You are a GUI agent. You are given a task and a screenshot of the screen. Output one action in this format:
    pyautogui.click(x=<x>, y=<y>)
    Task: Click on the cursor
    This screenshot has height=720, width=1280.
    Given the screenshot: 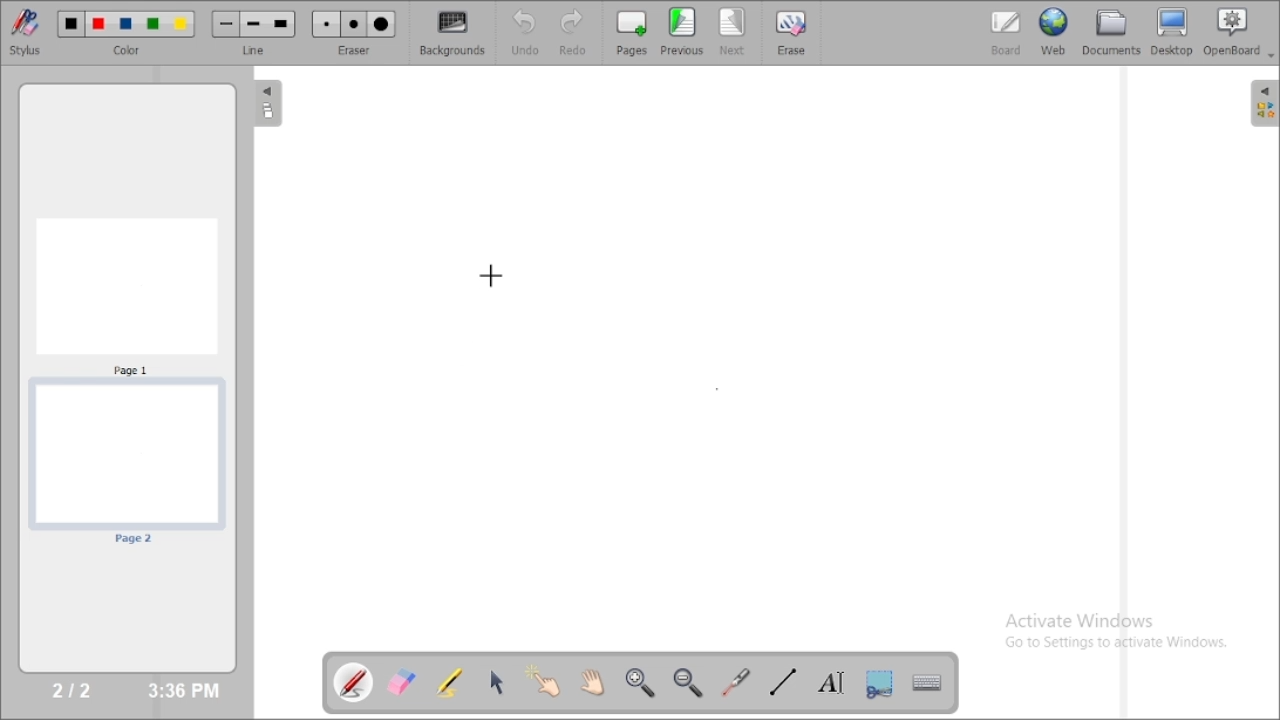 What is the action you would take?
    pyautogui.click(x=490, y=278)
    